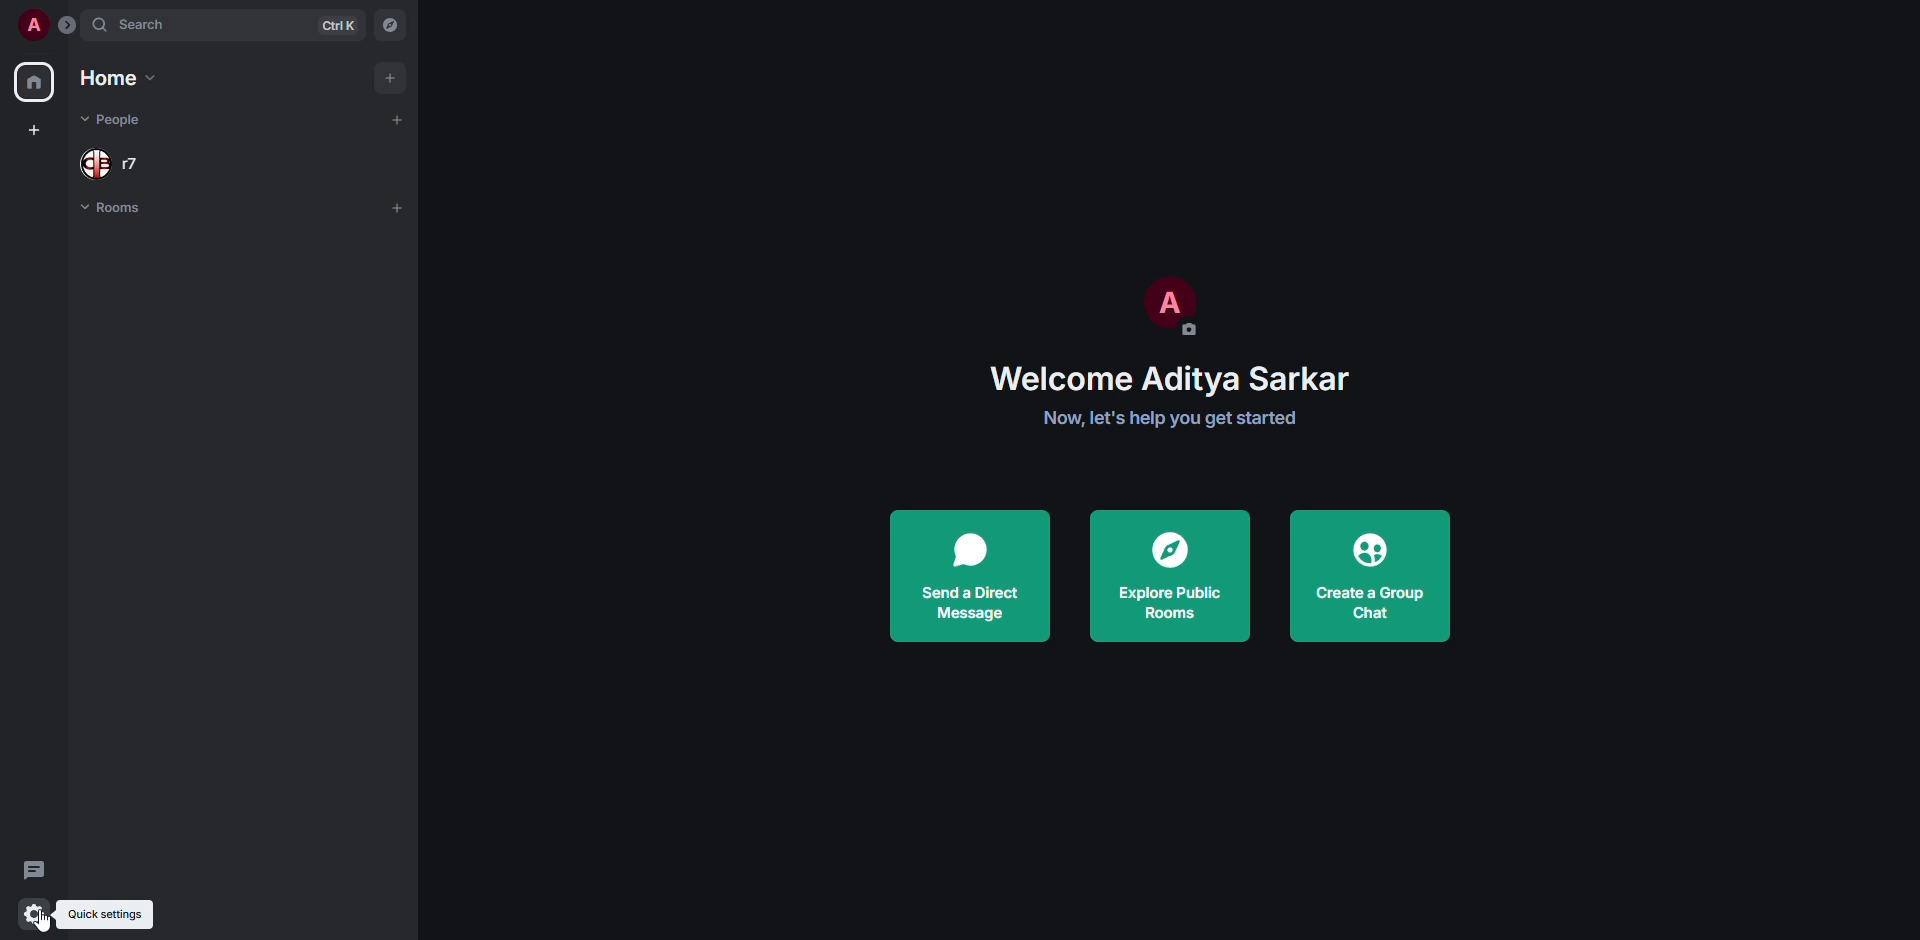  I want to click on profile, so click(1176, 306).